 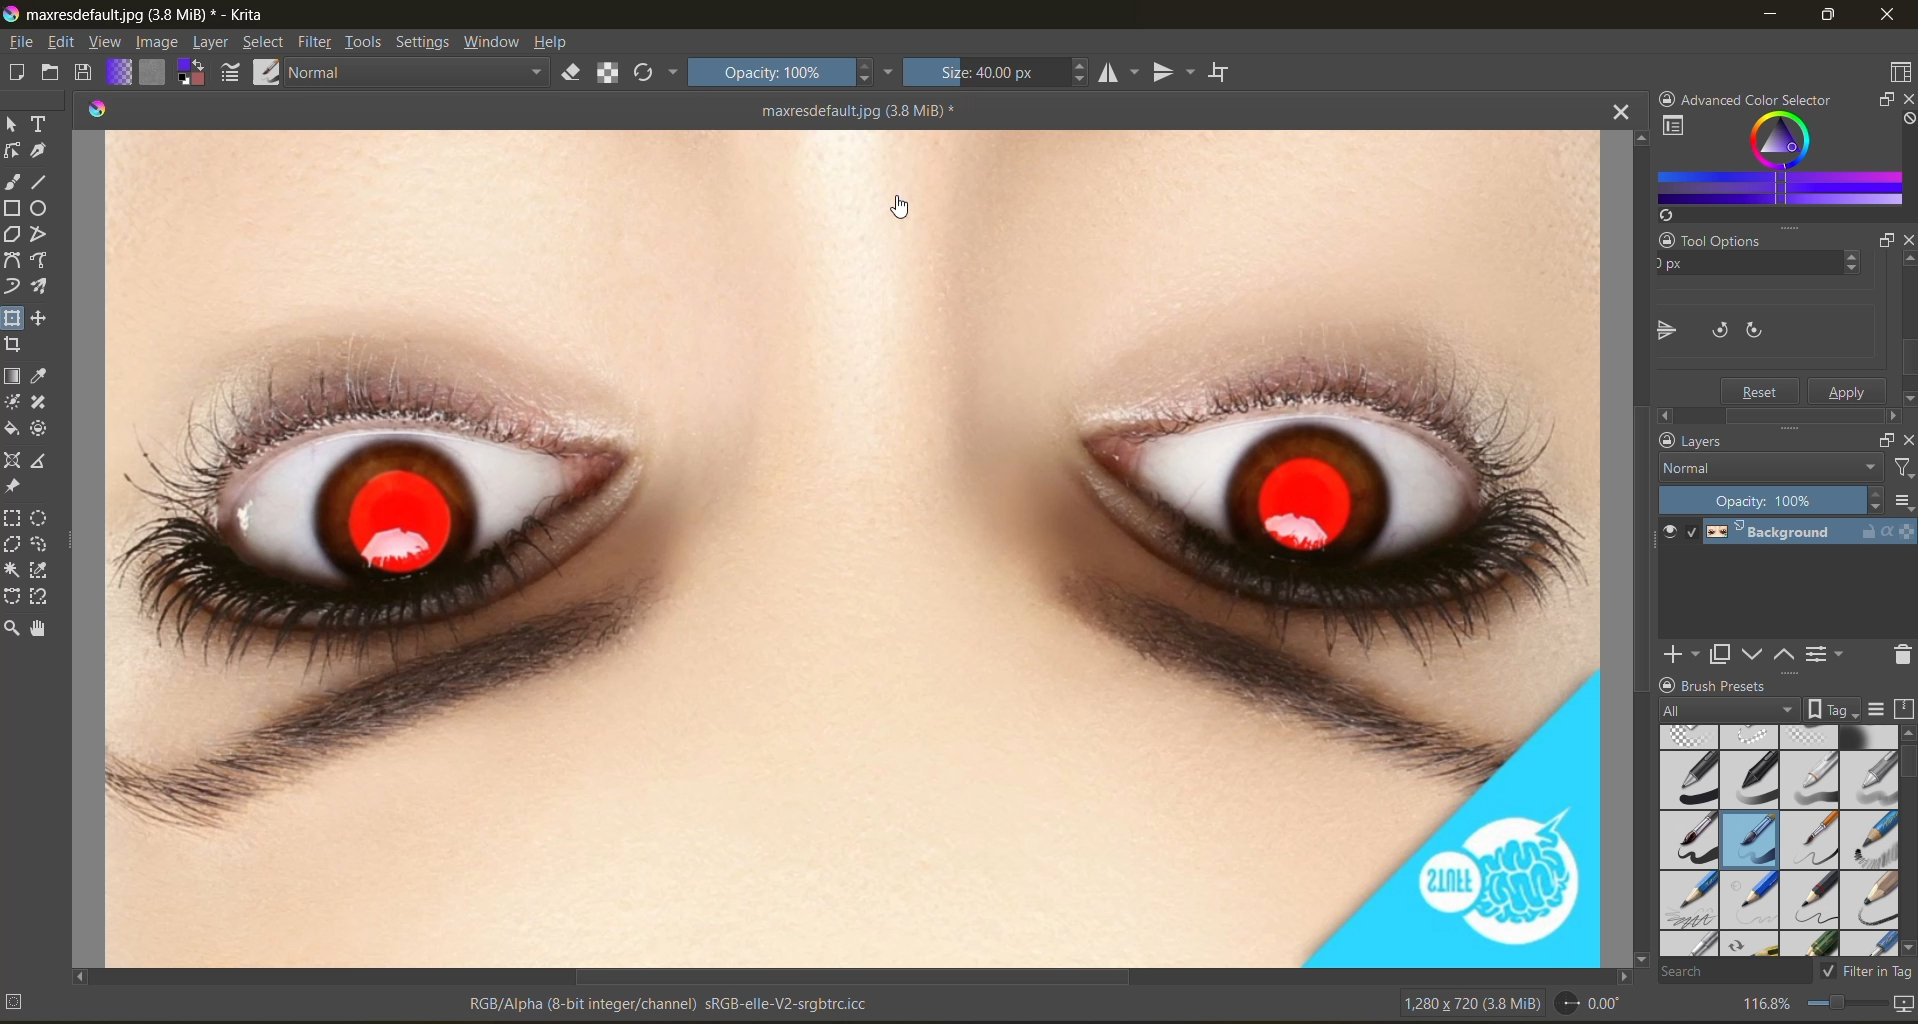 I want to click on tool, so click(x=14, y=125).